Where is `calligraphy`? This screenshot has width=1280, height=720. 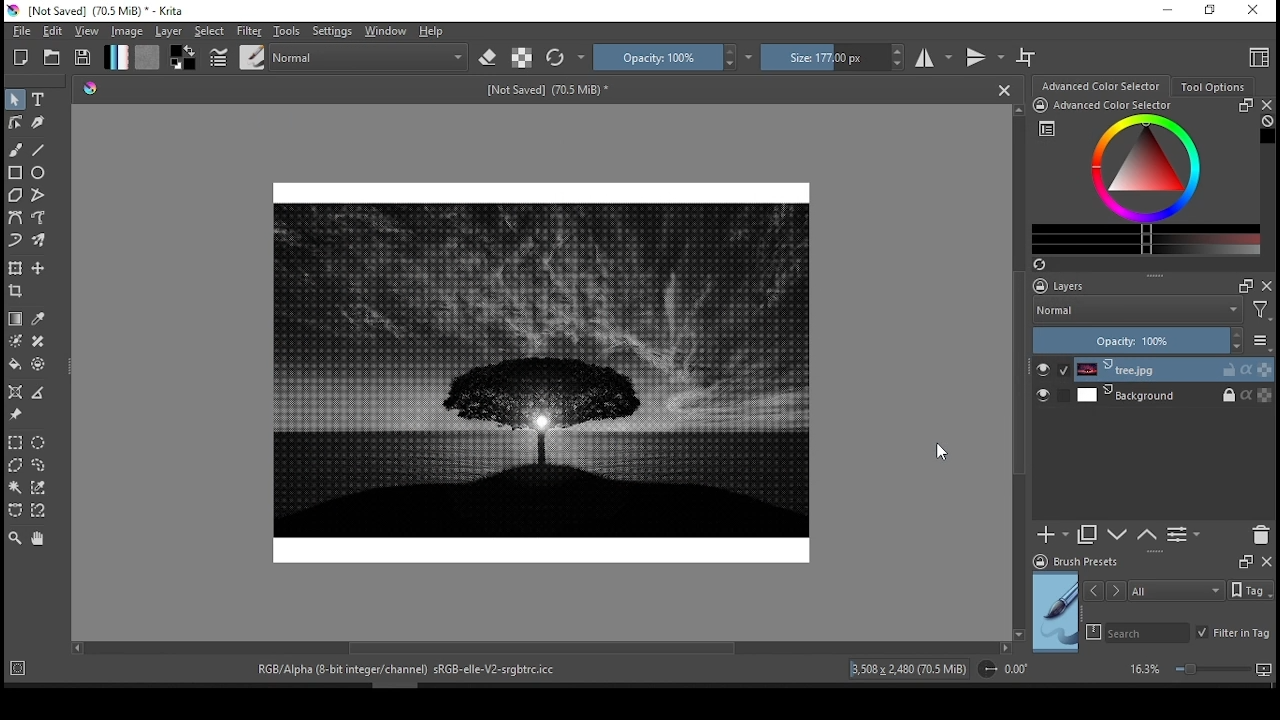
calligraphy is located at coordinates (38, 121).